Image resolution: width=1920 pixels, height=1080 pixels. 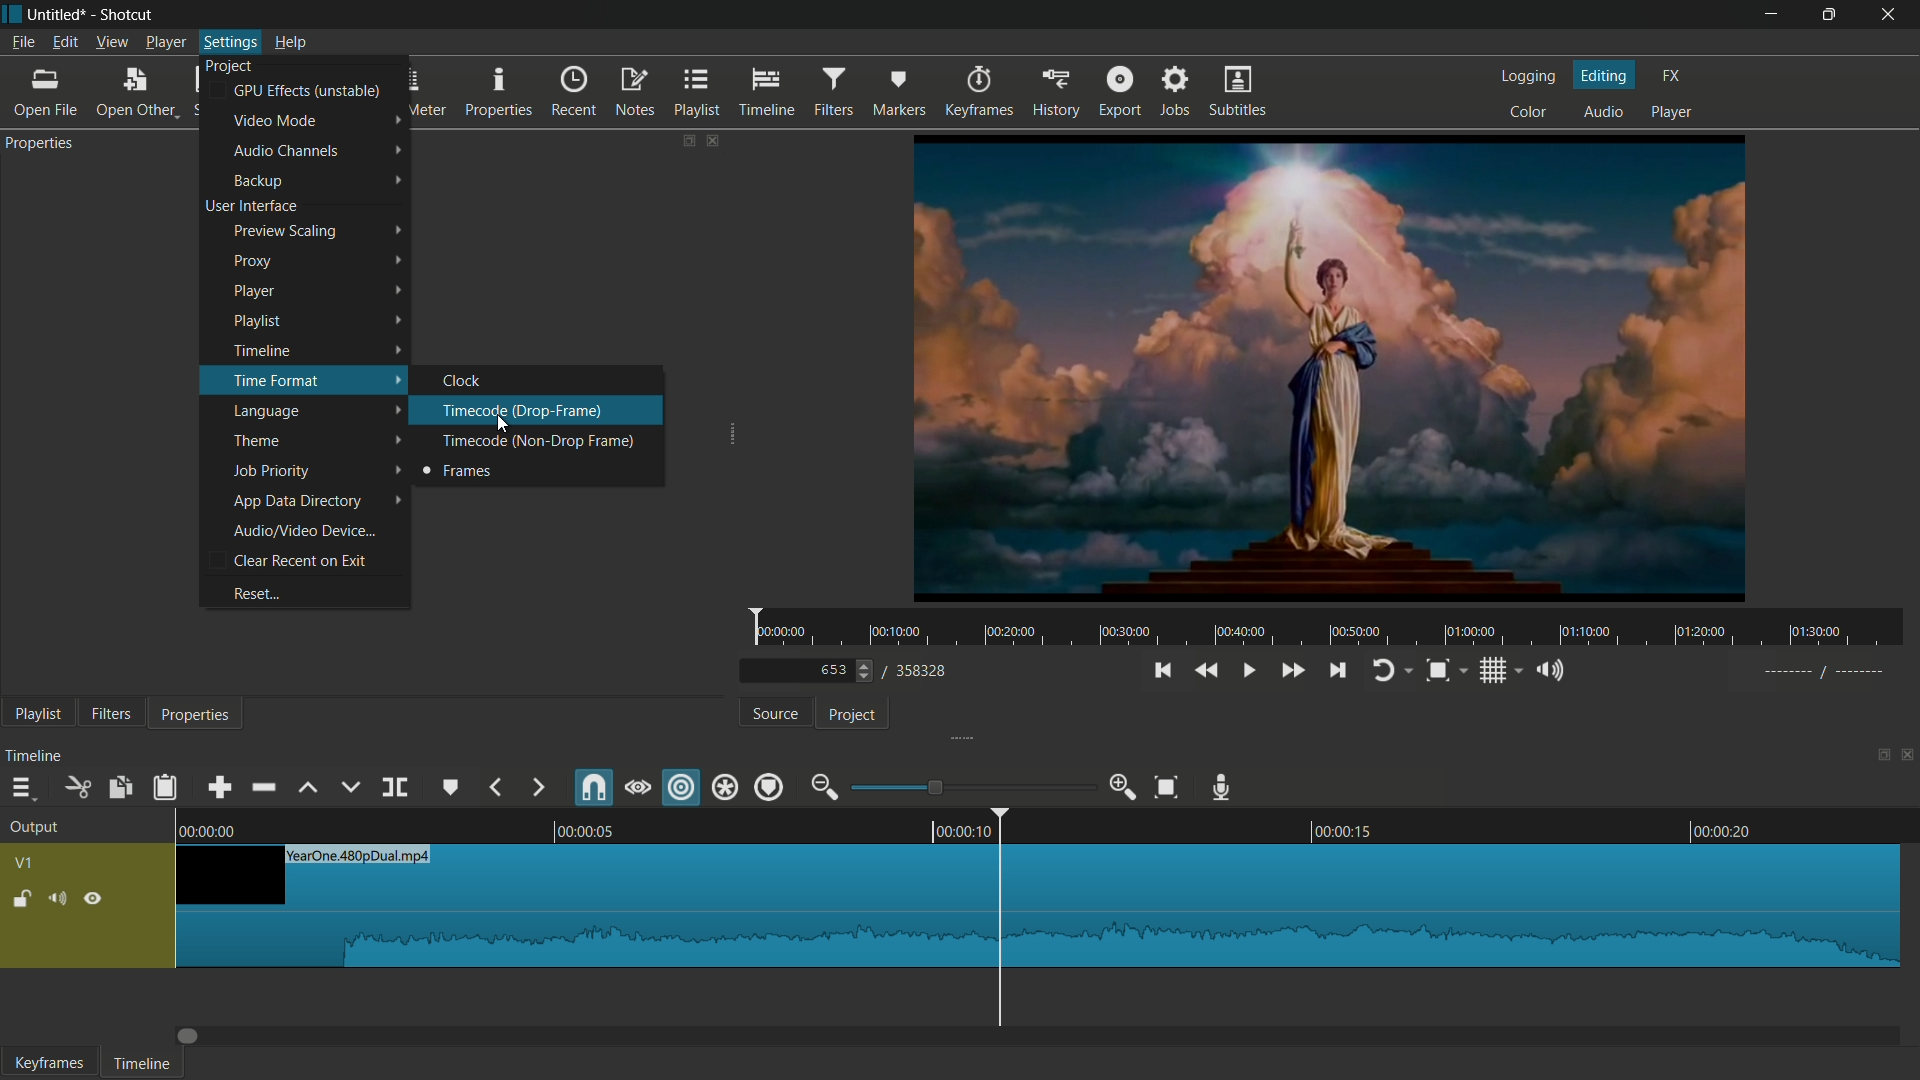 I want to click on timeline, so click(x=145, y=1065).